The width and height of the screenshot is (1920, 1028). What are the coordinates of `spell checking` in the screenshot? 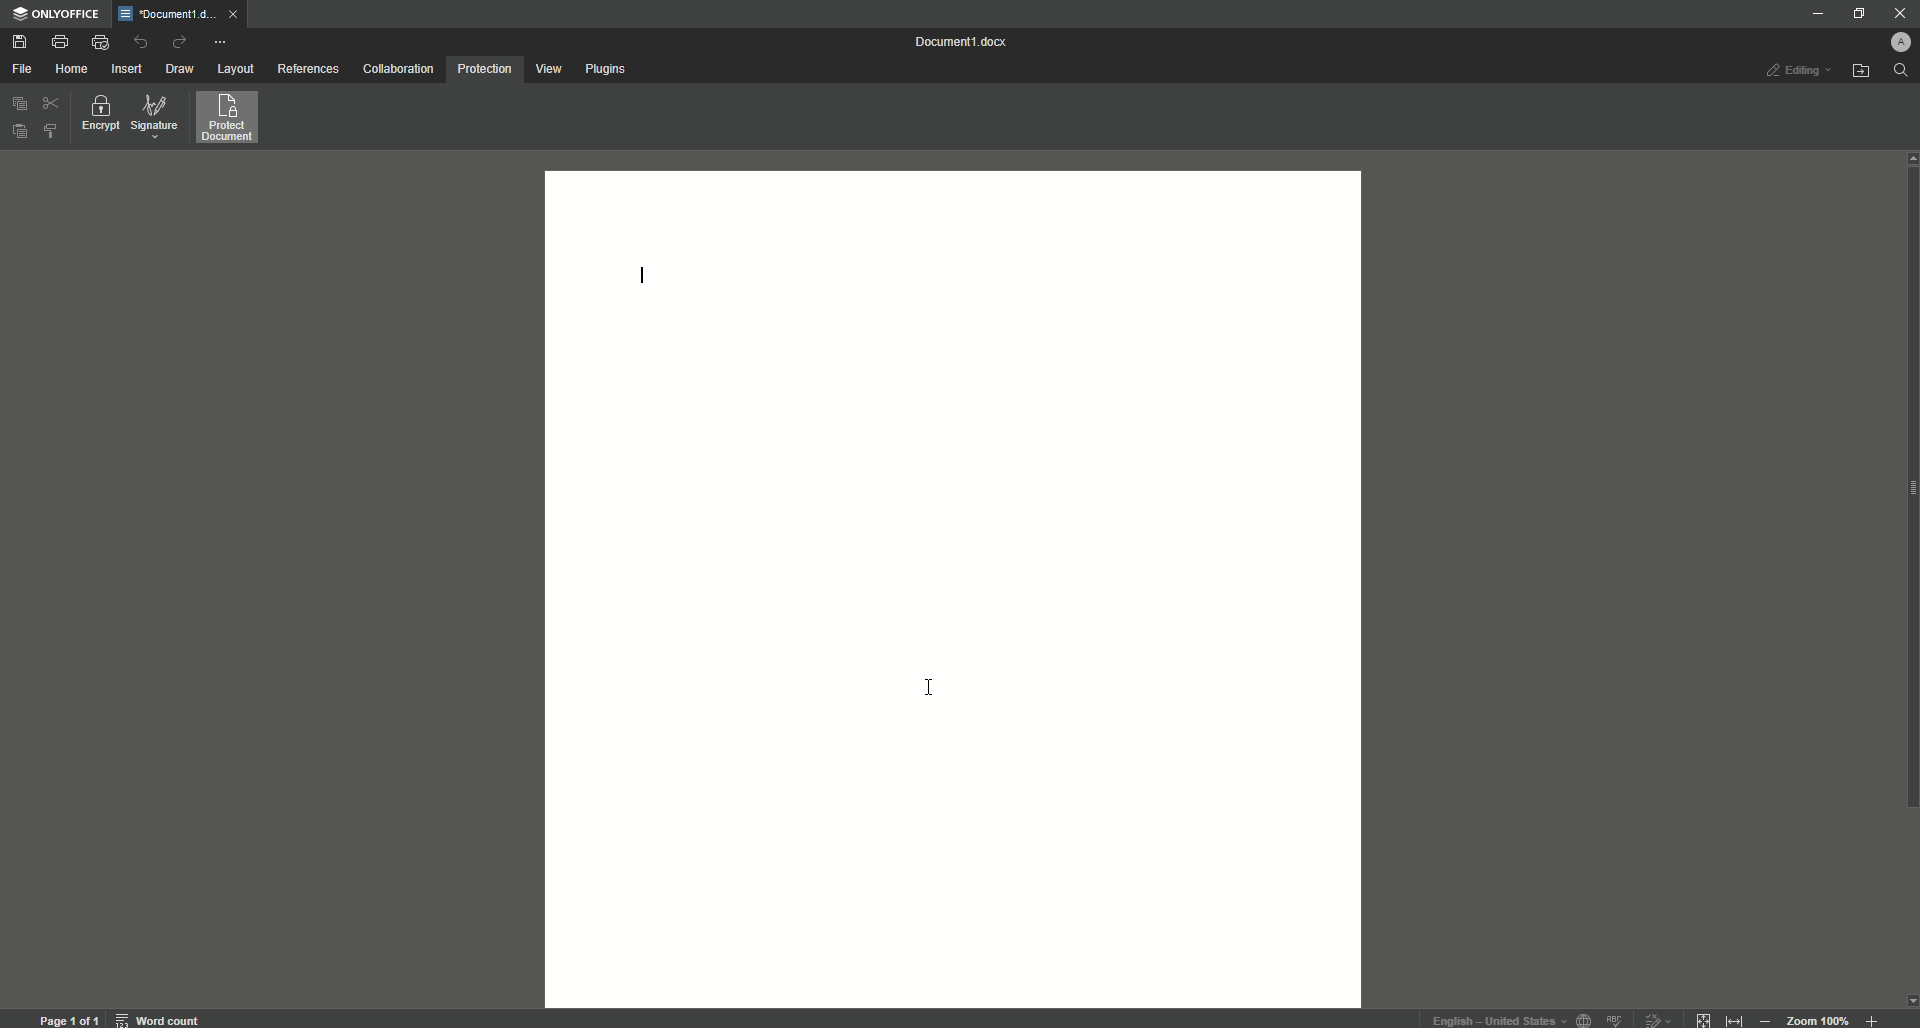 It's located at (1616, 1018).